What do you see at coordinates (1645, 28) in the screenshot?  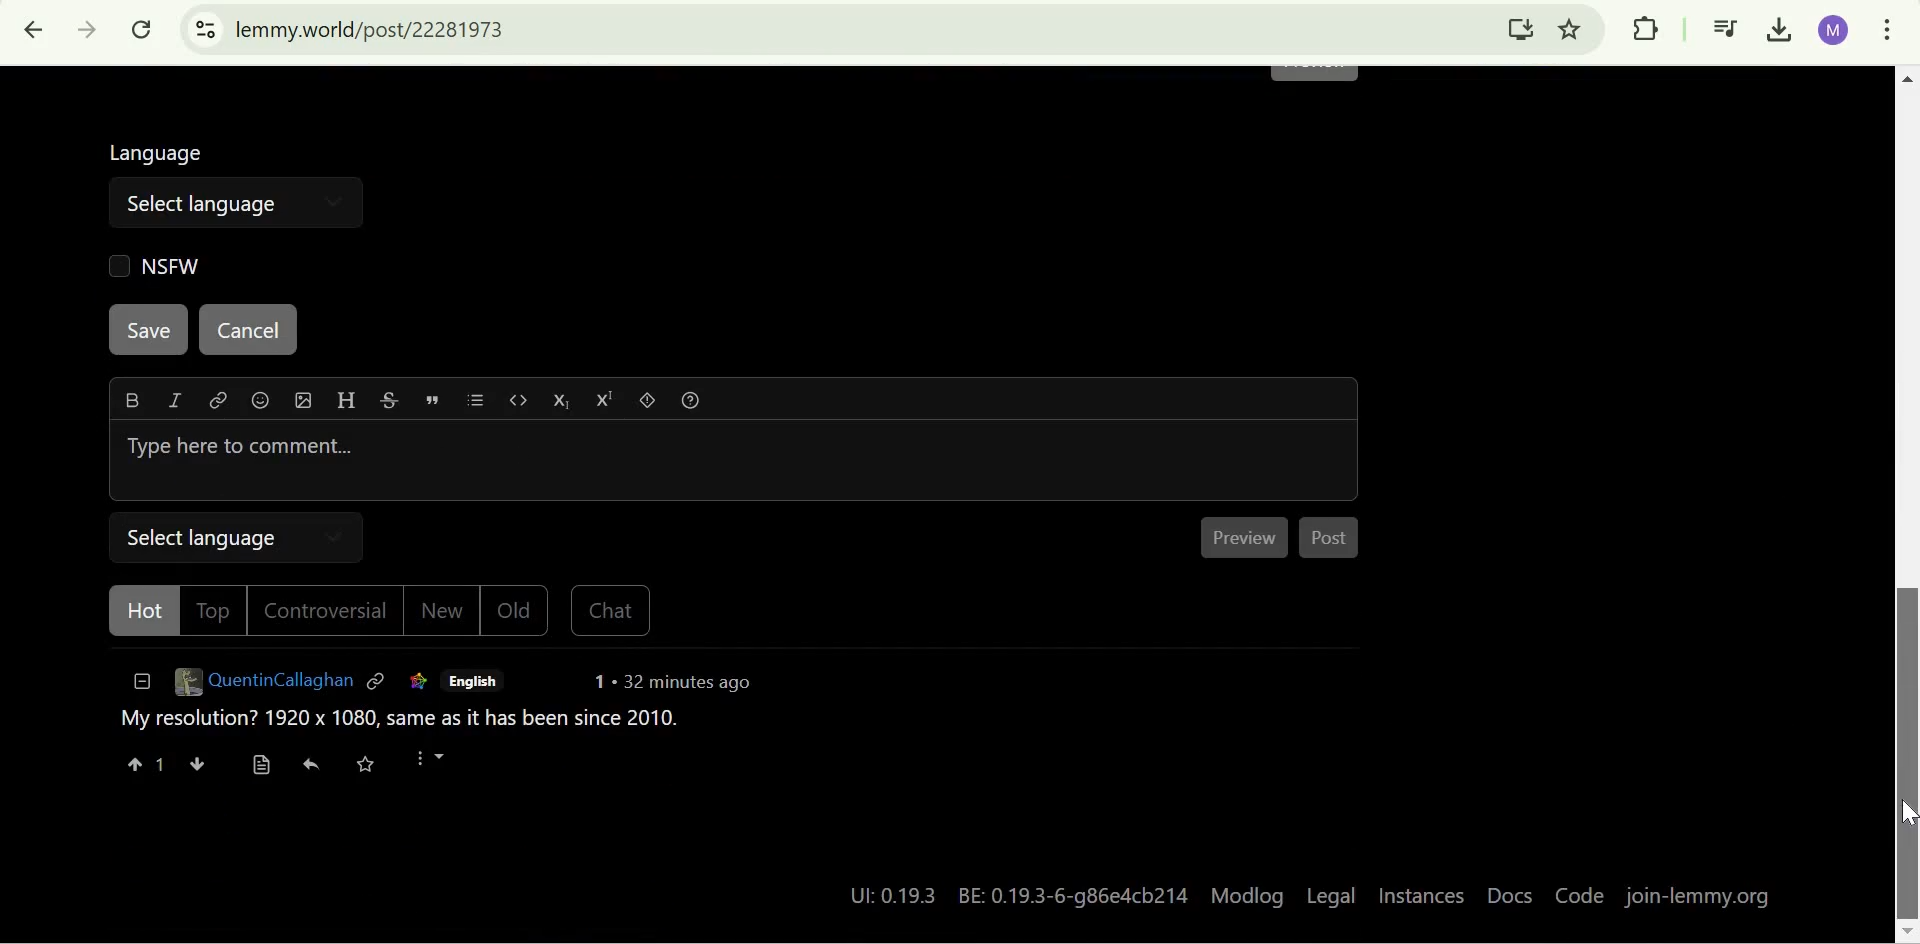 I see `Extensions` at bounding box center [1645, 28].